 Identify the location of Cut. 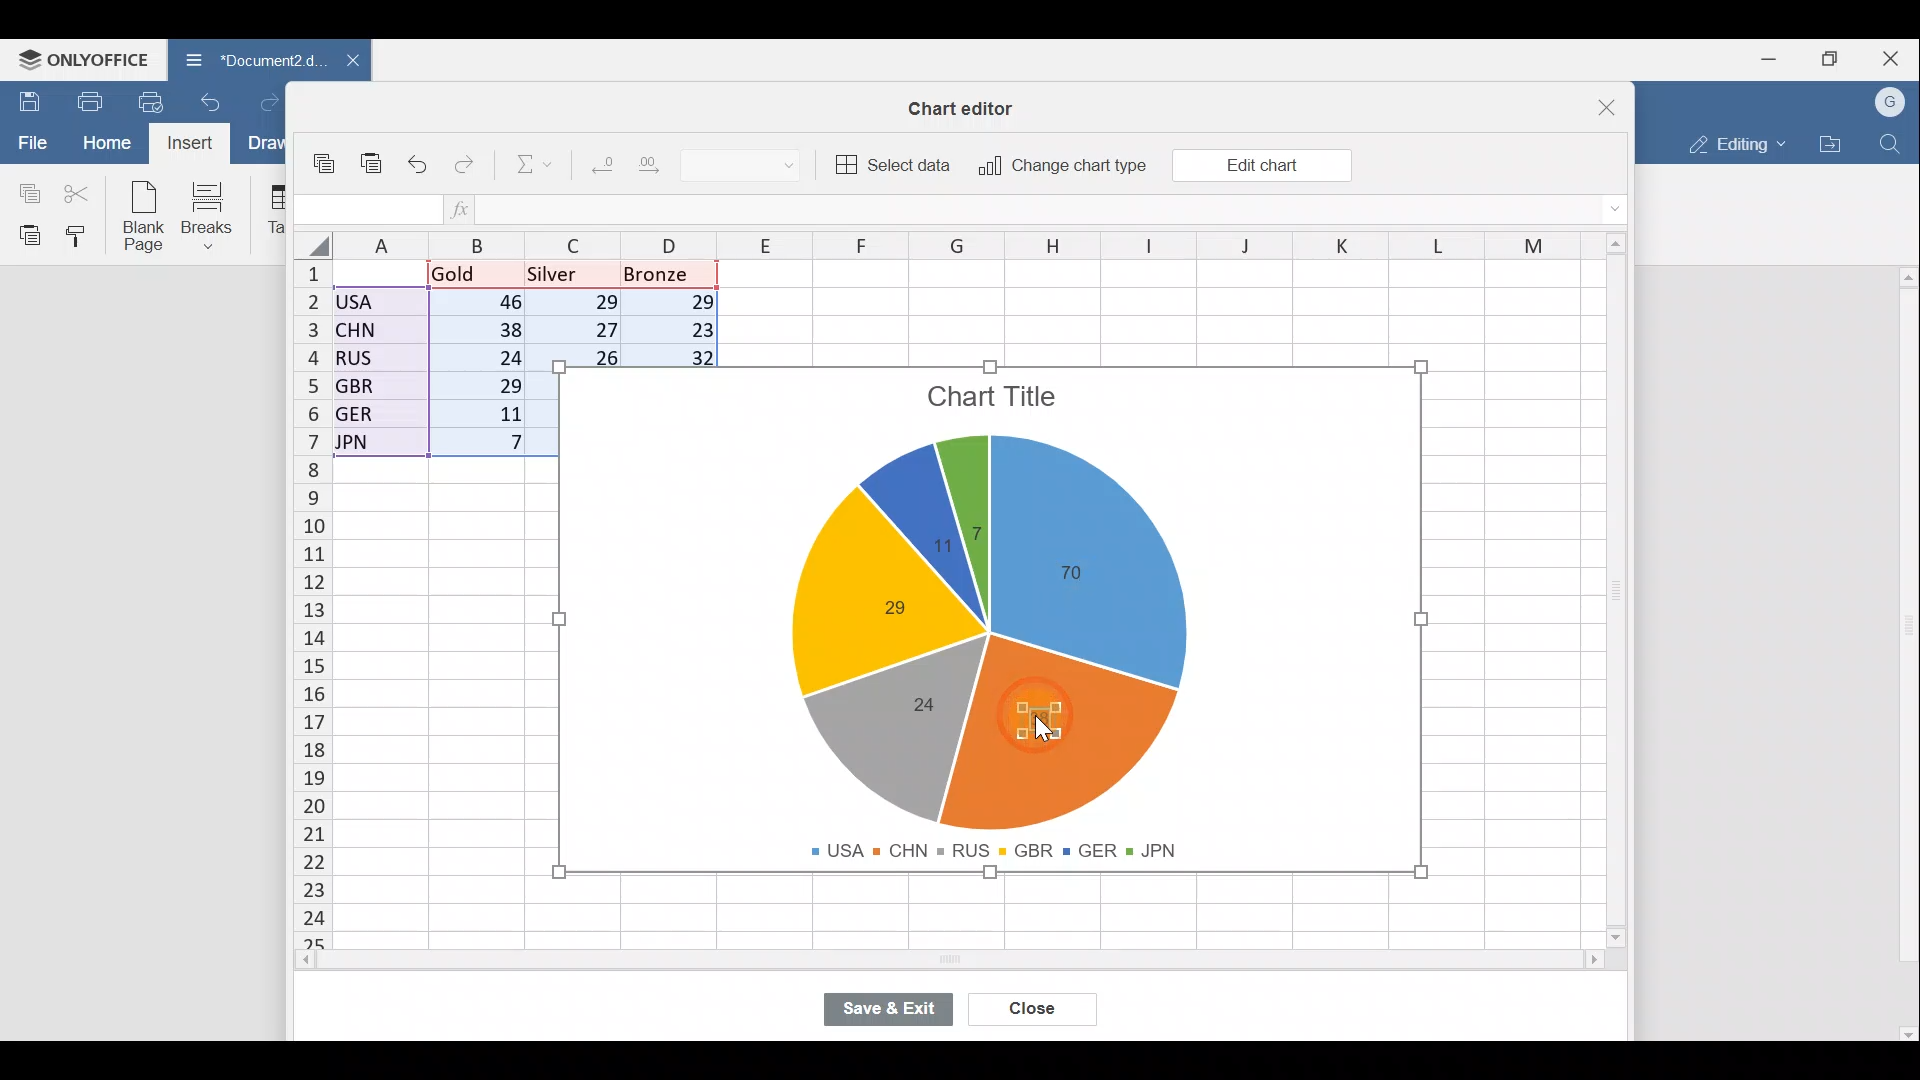
(78, 192).